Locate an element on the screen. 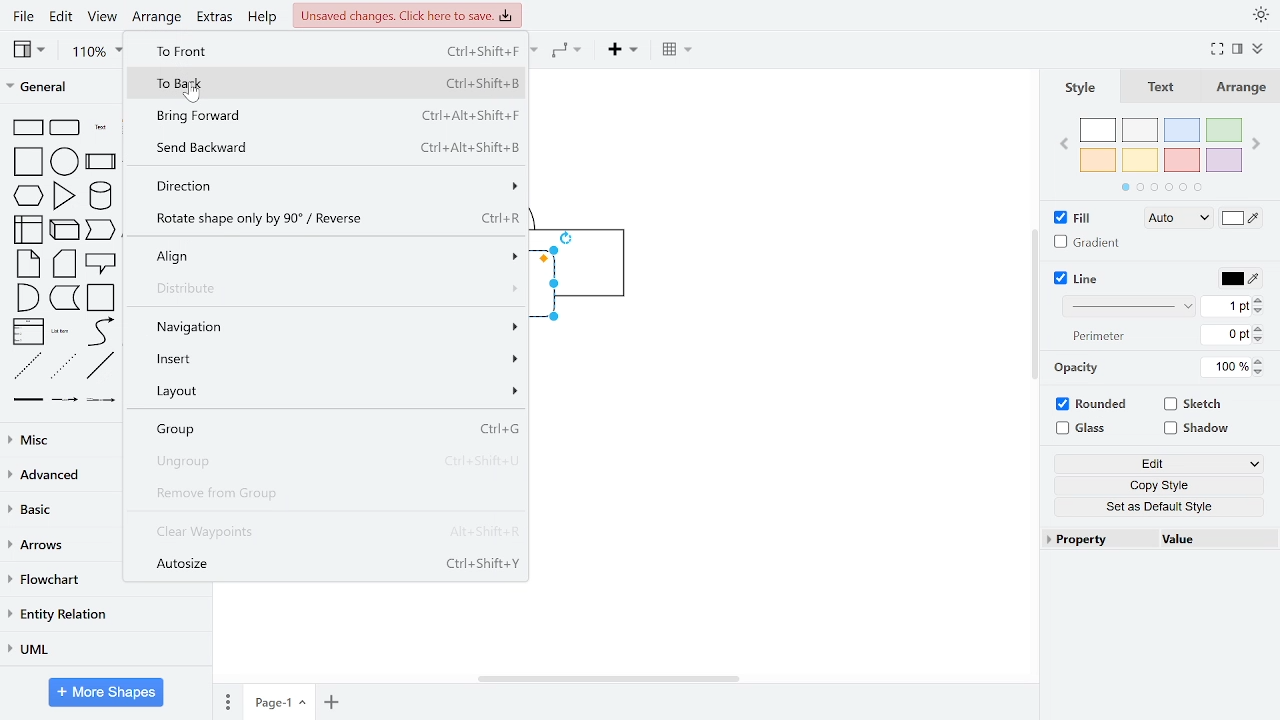  cube is located at coordinates (66, 231).